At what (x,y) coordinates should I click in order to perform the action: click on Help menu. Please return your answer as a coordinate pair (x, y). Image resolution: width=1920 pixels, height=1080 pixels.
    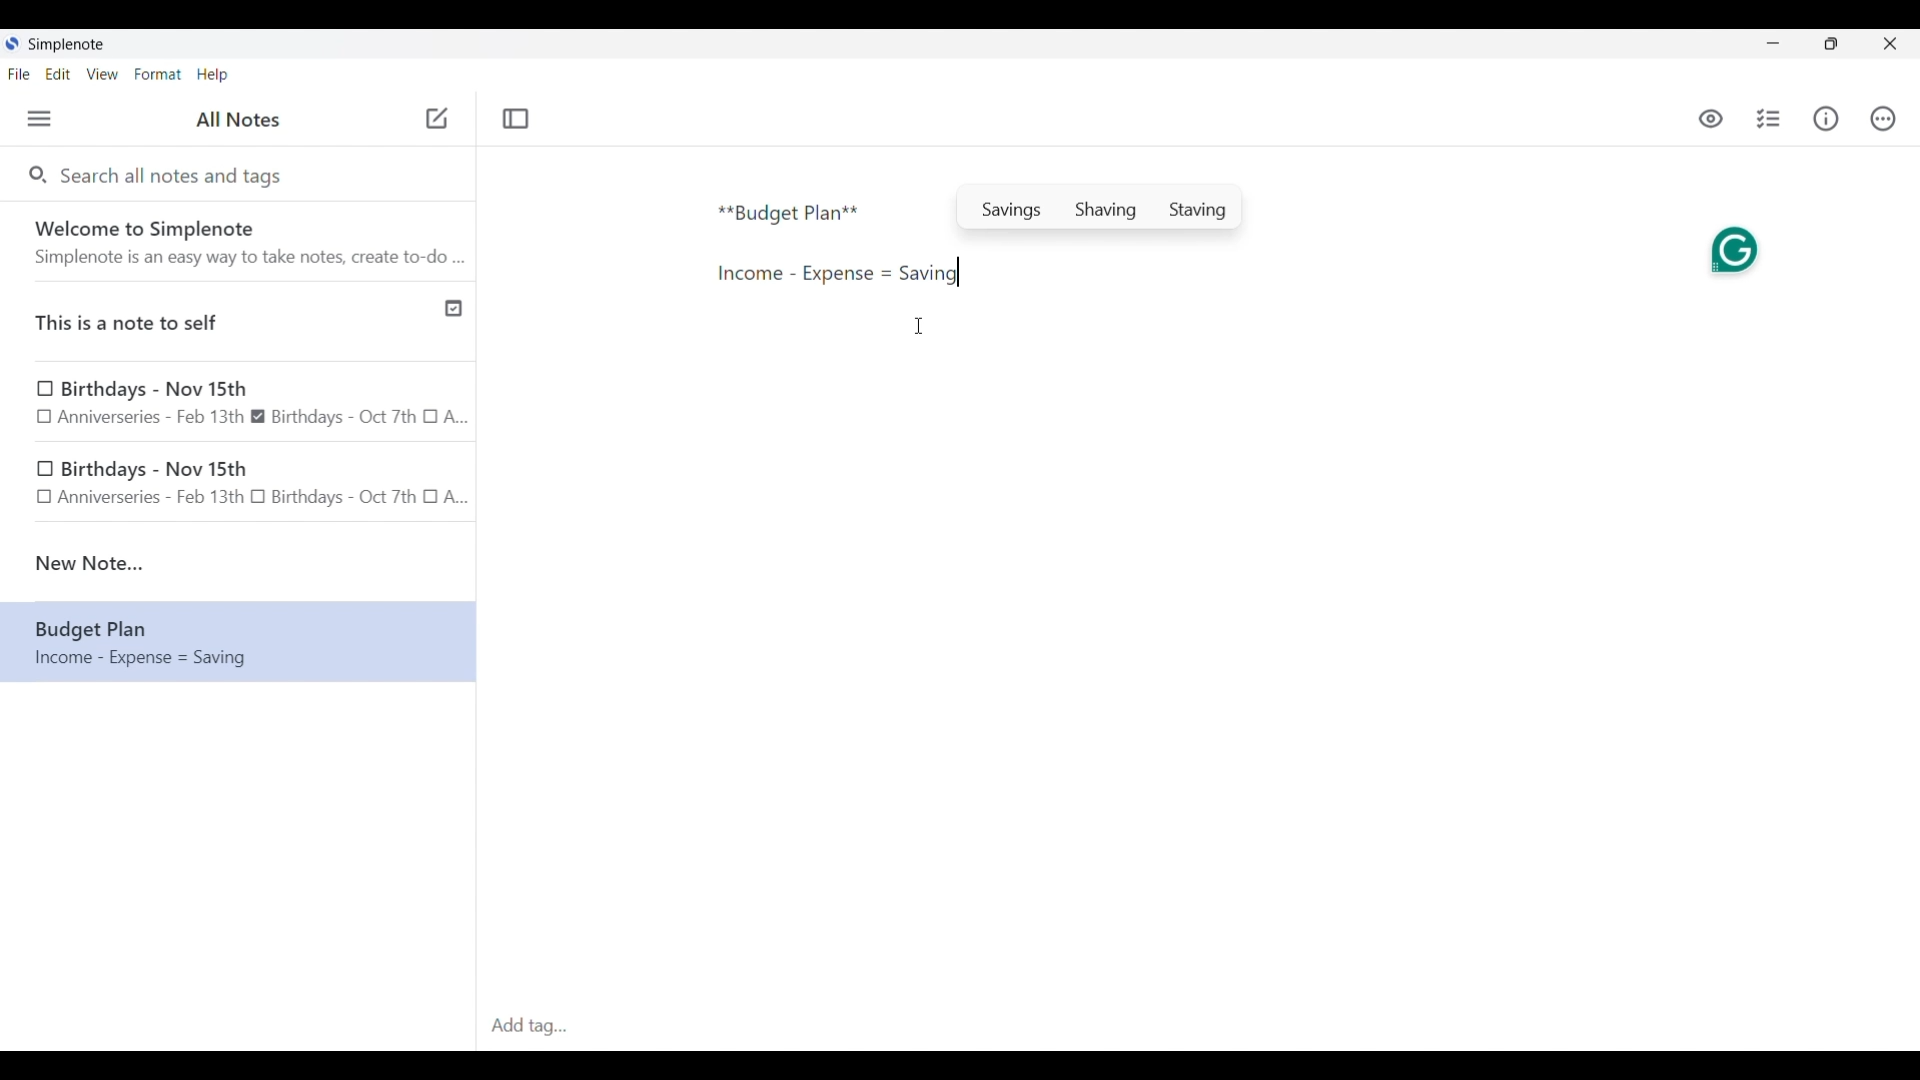
    Looking at the image, I should click on (212, 74).